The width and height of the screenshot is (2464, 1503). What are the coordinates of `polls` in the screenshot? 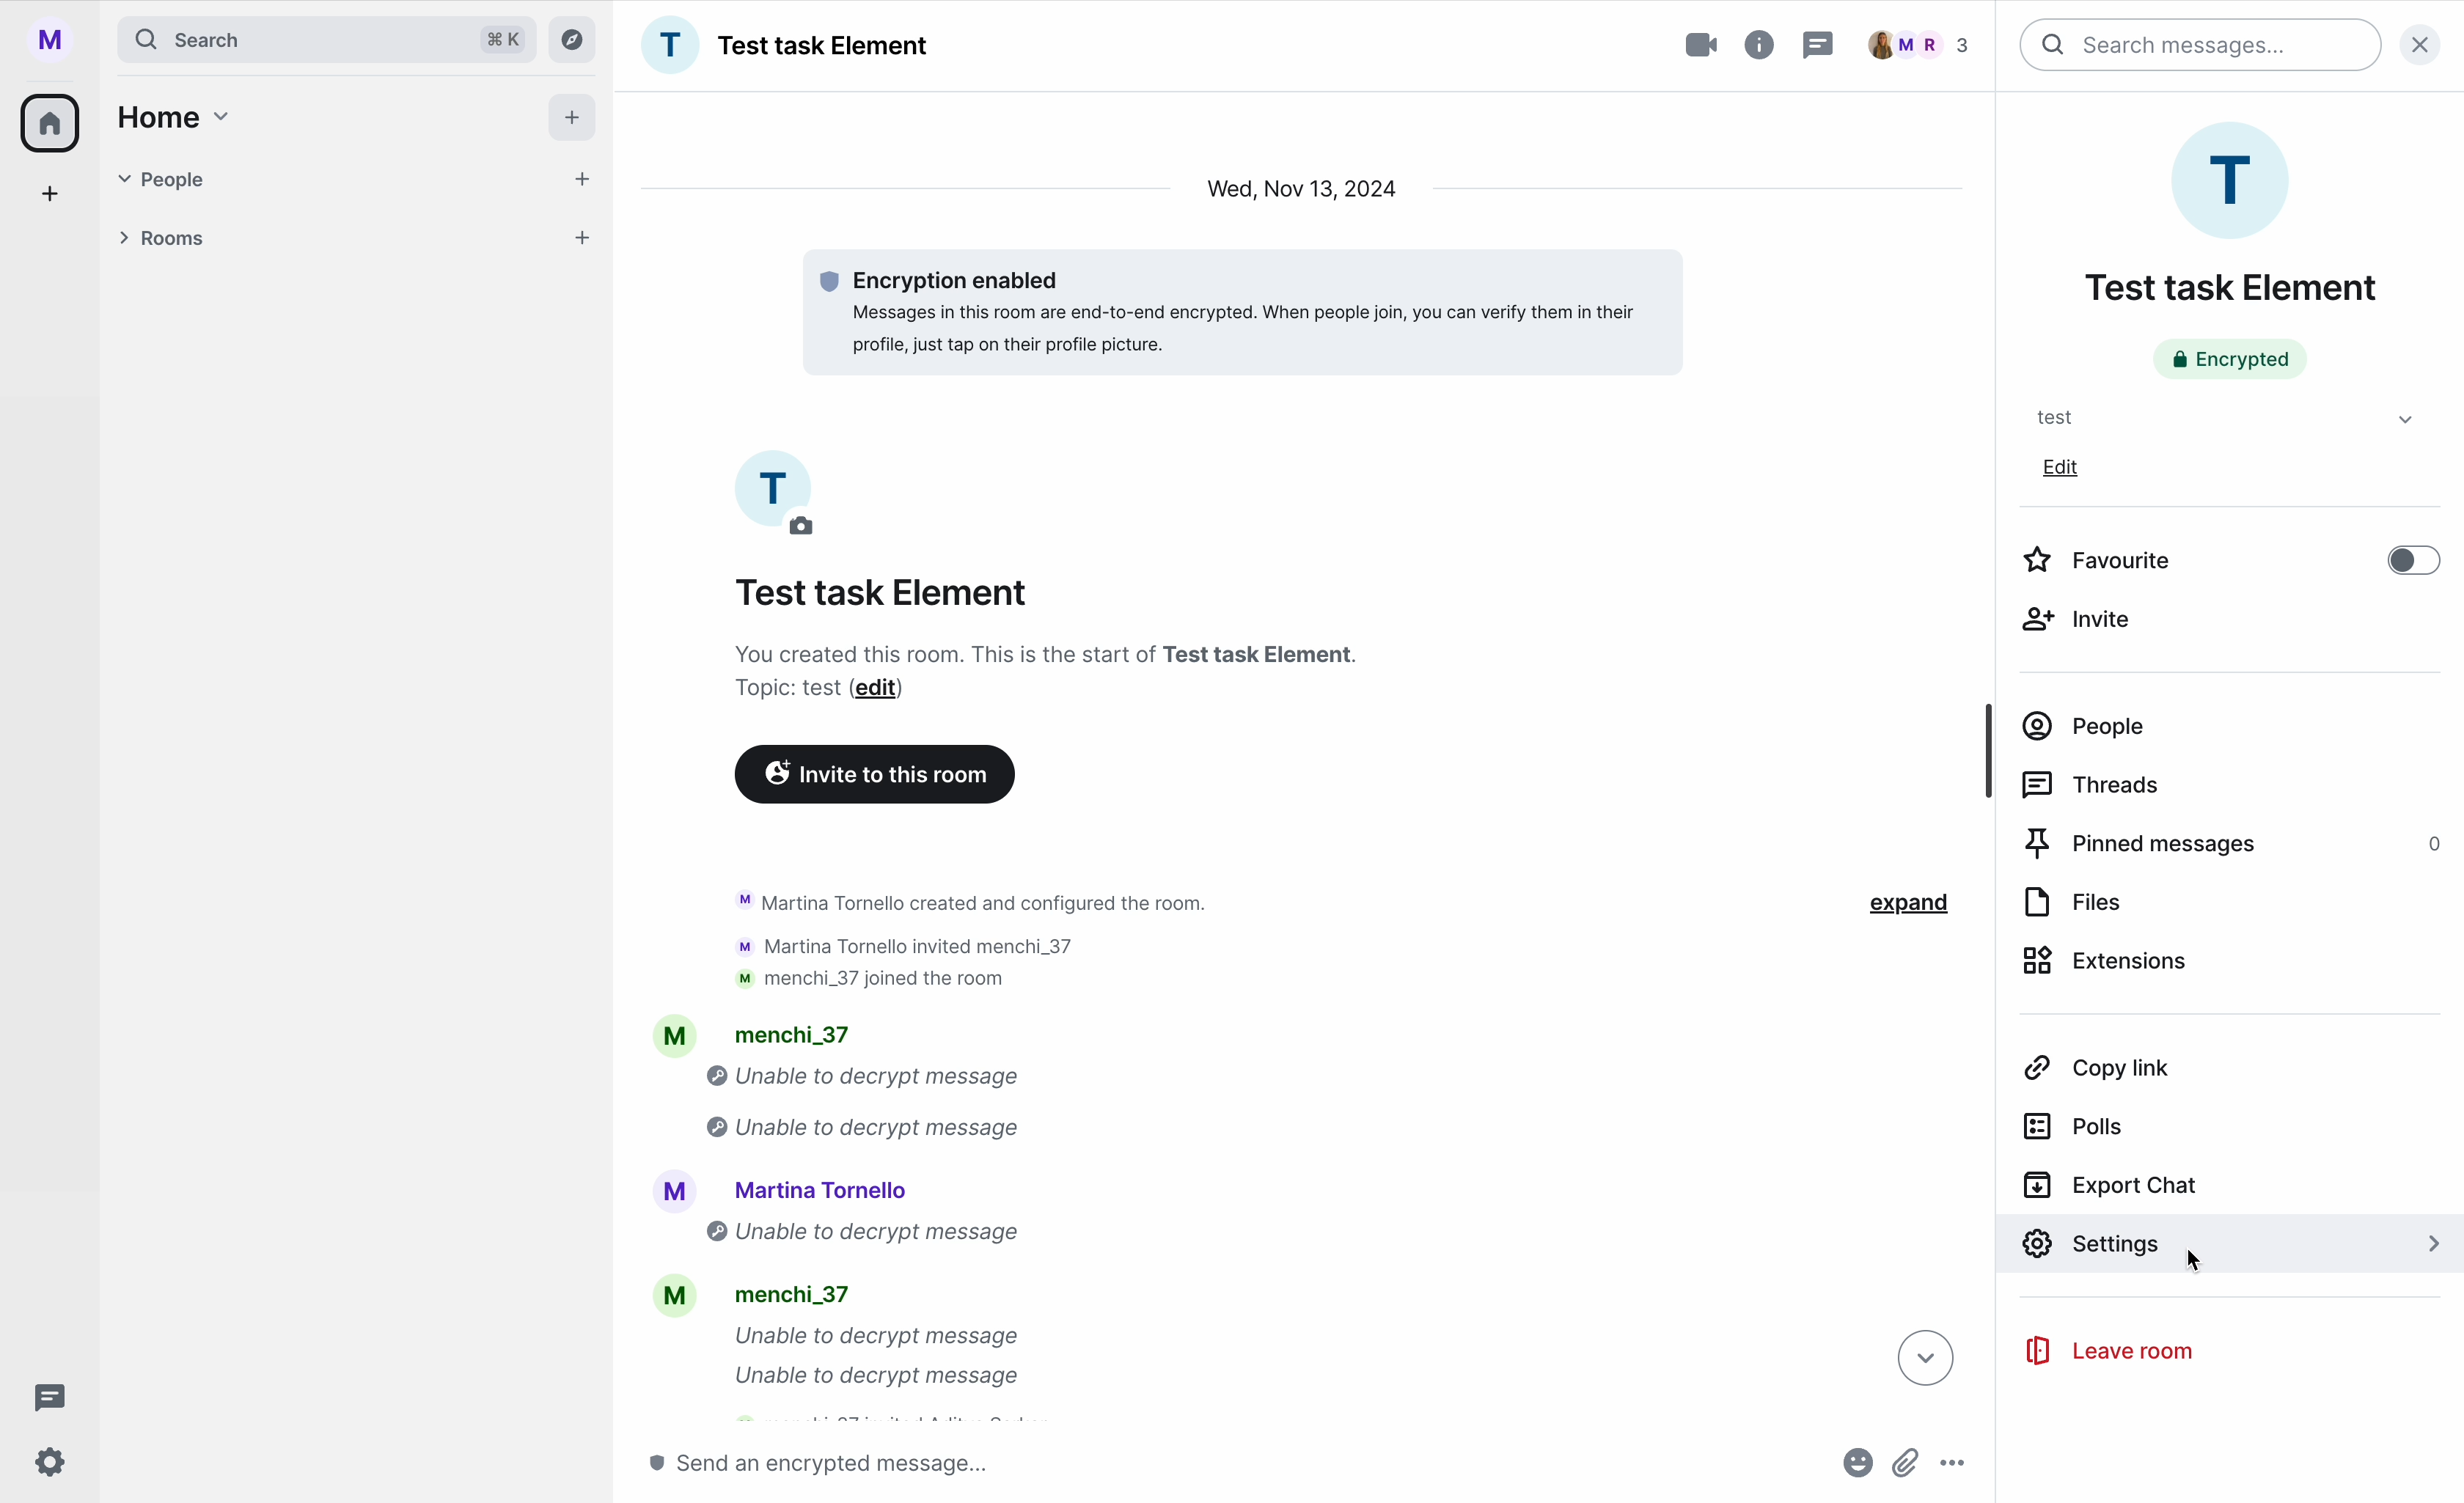 It's located at (2080, 1125).